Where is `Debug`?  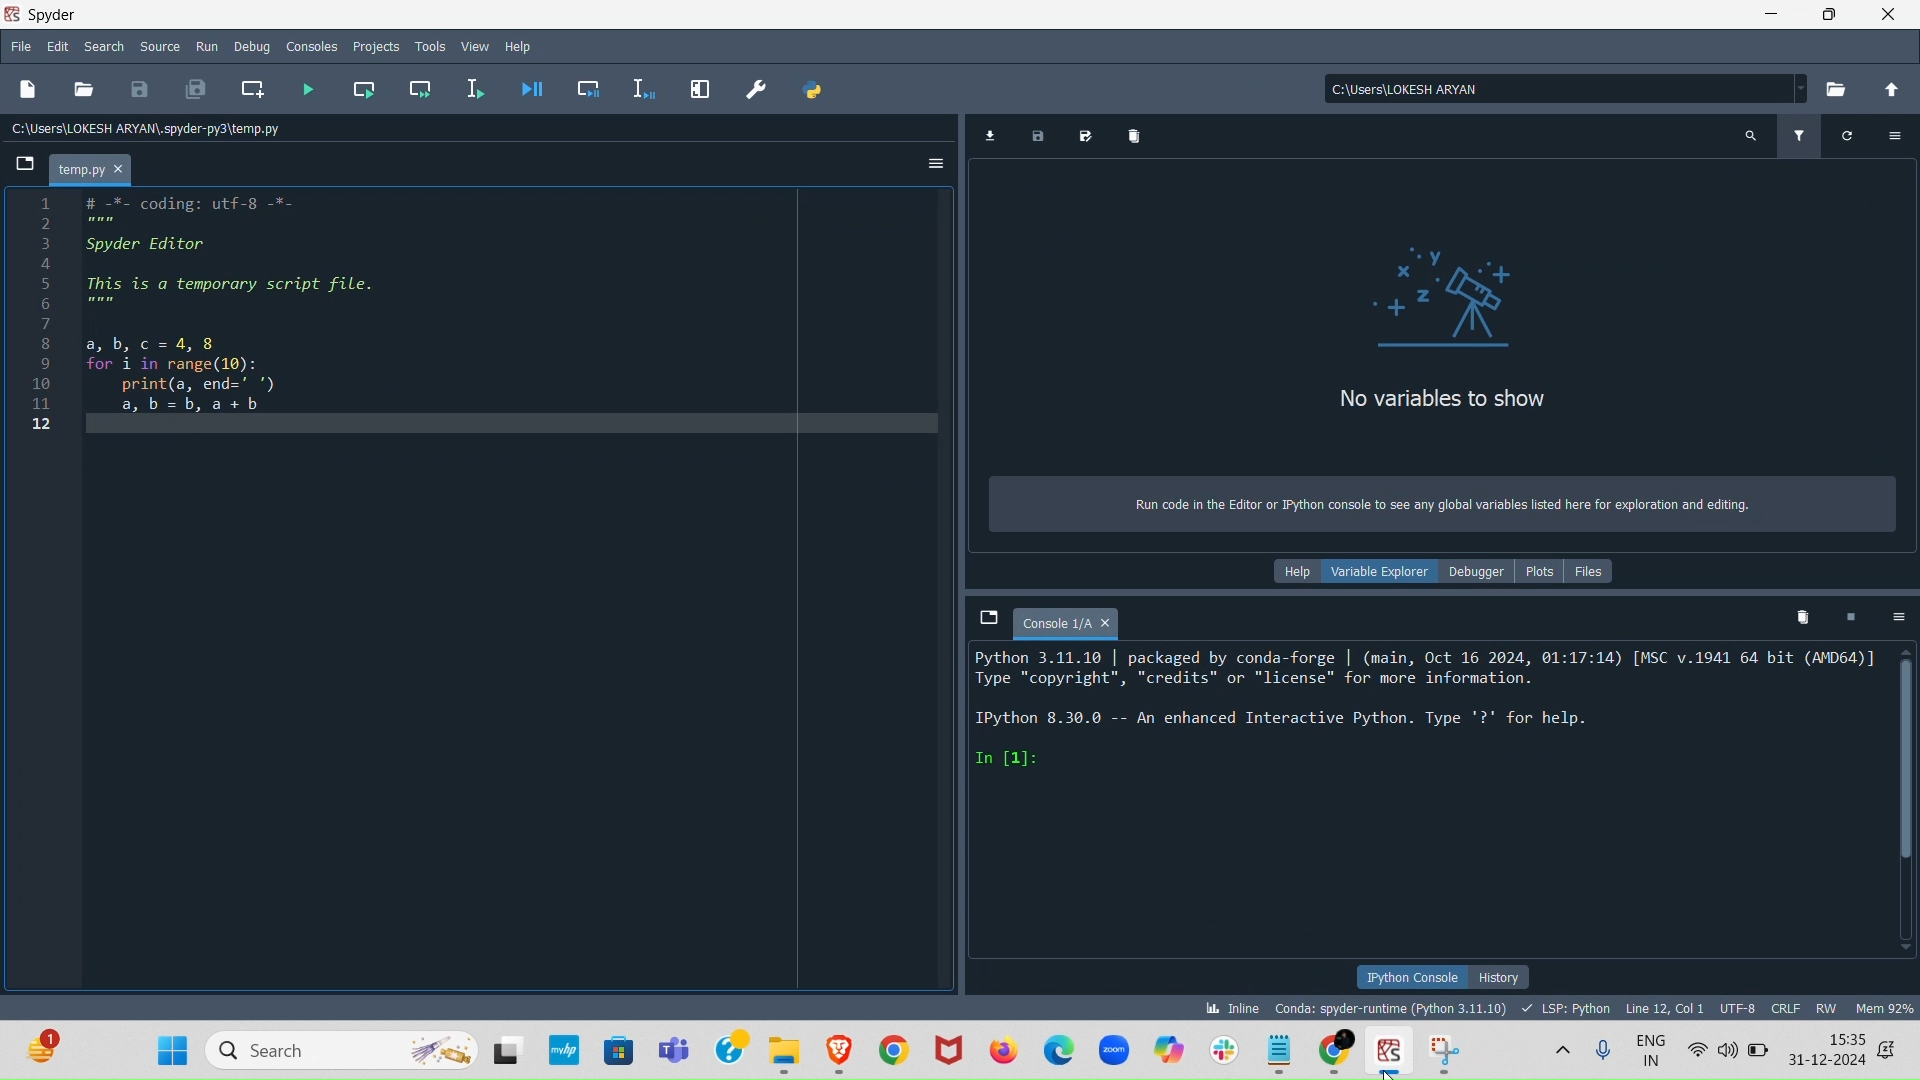
Debug is located at coordinates (253, 49).